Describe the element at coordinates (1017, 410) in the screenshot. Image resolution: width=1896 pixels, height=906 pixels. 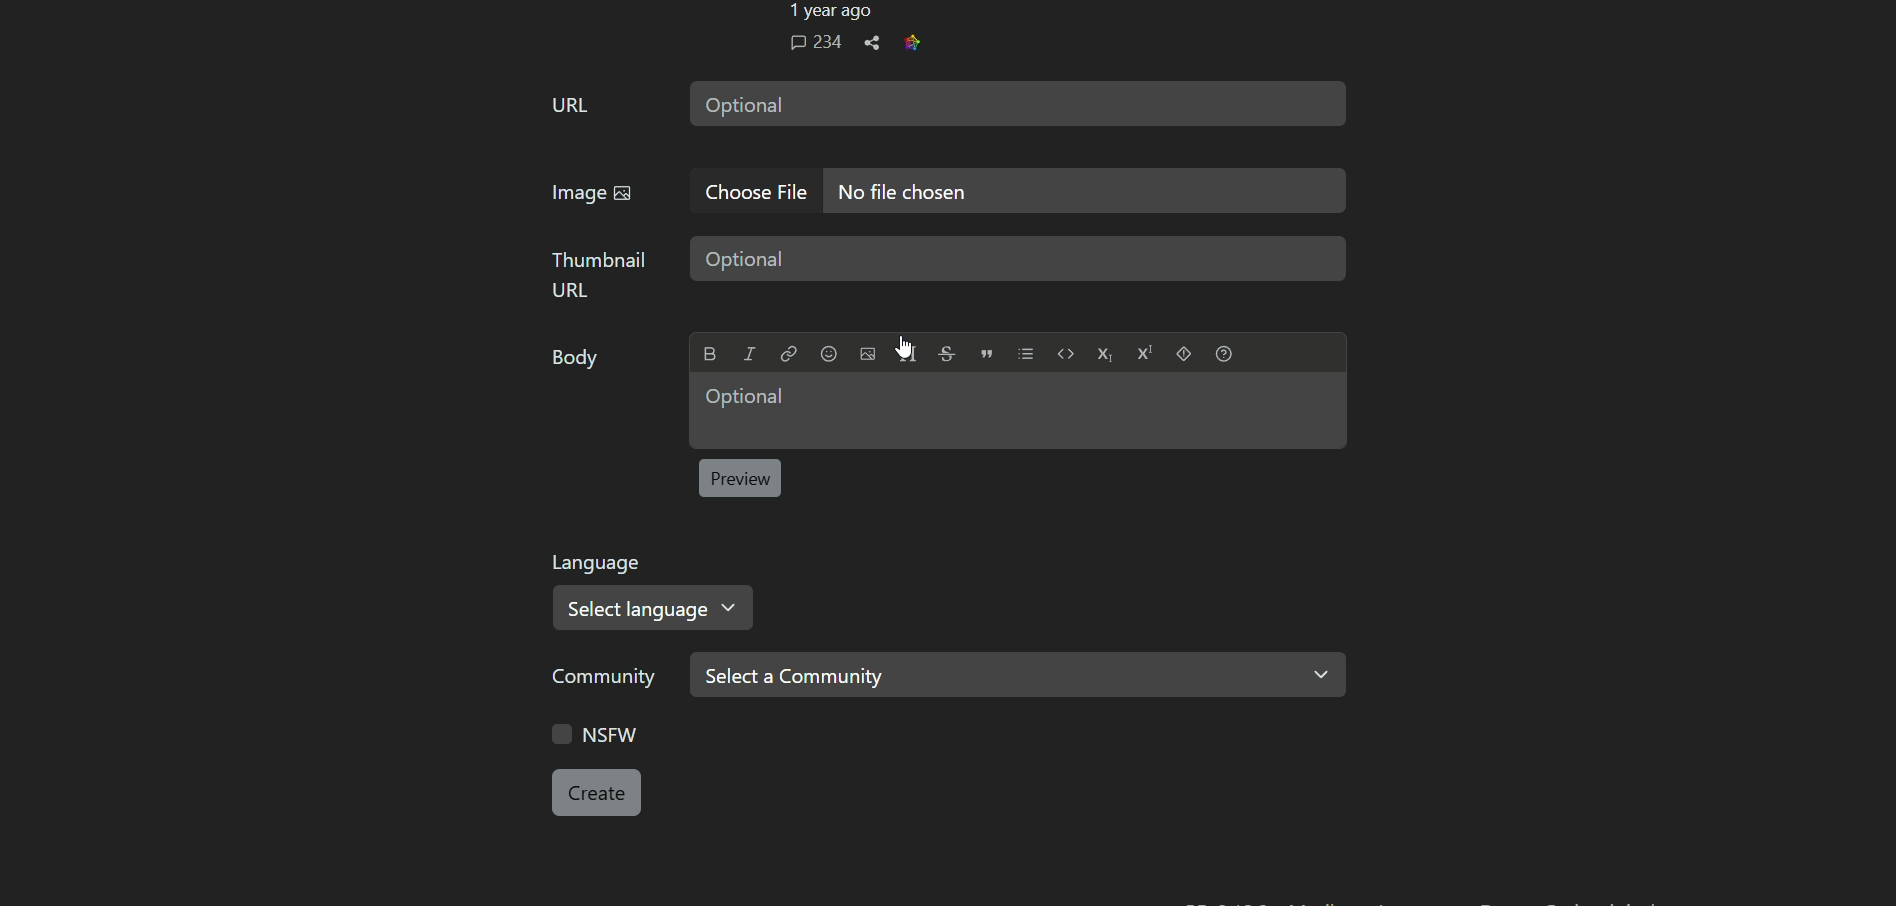
I see `text box` at that location.